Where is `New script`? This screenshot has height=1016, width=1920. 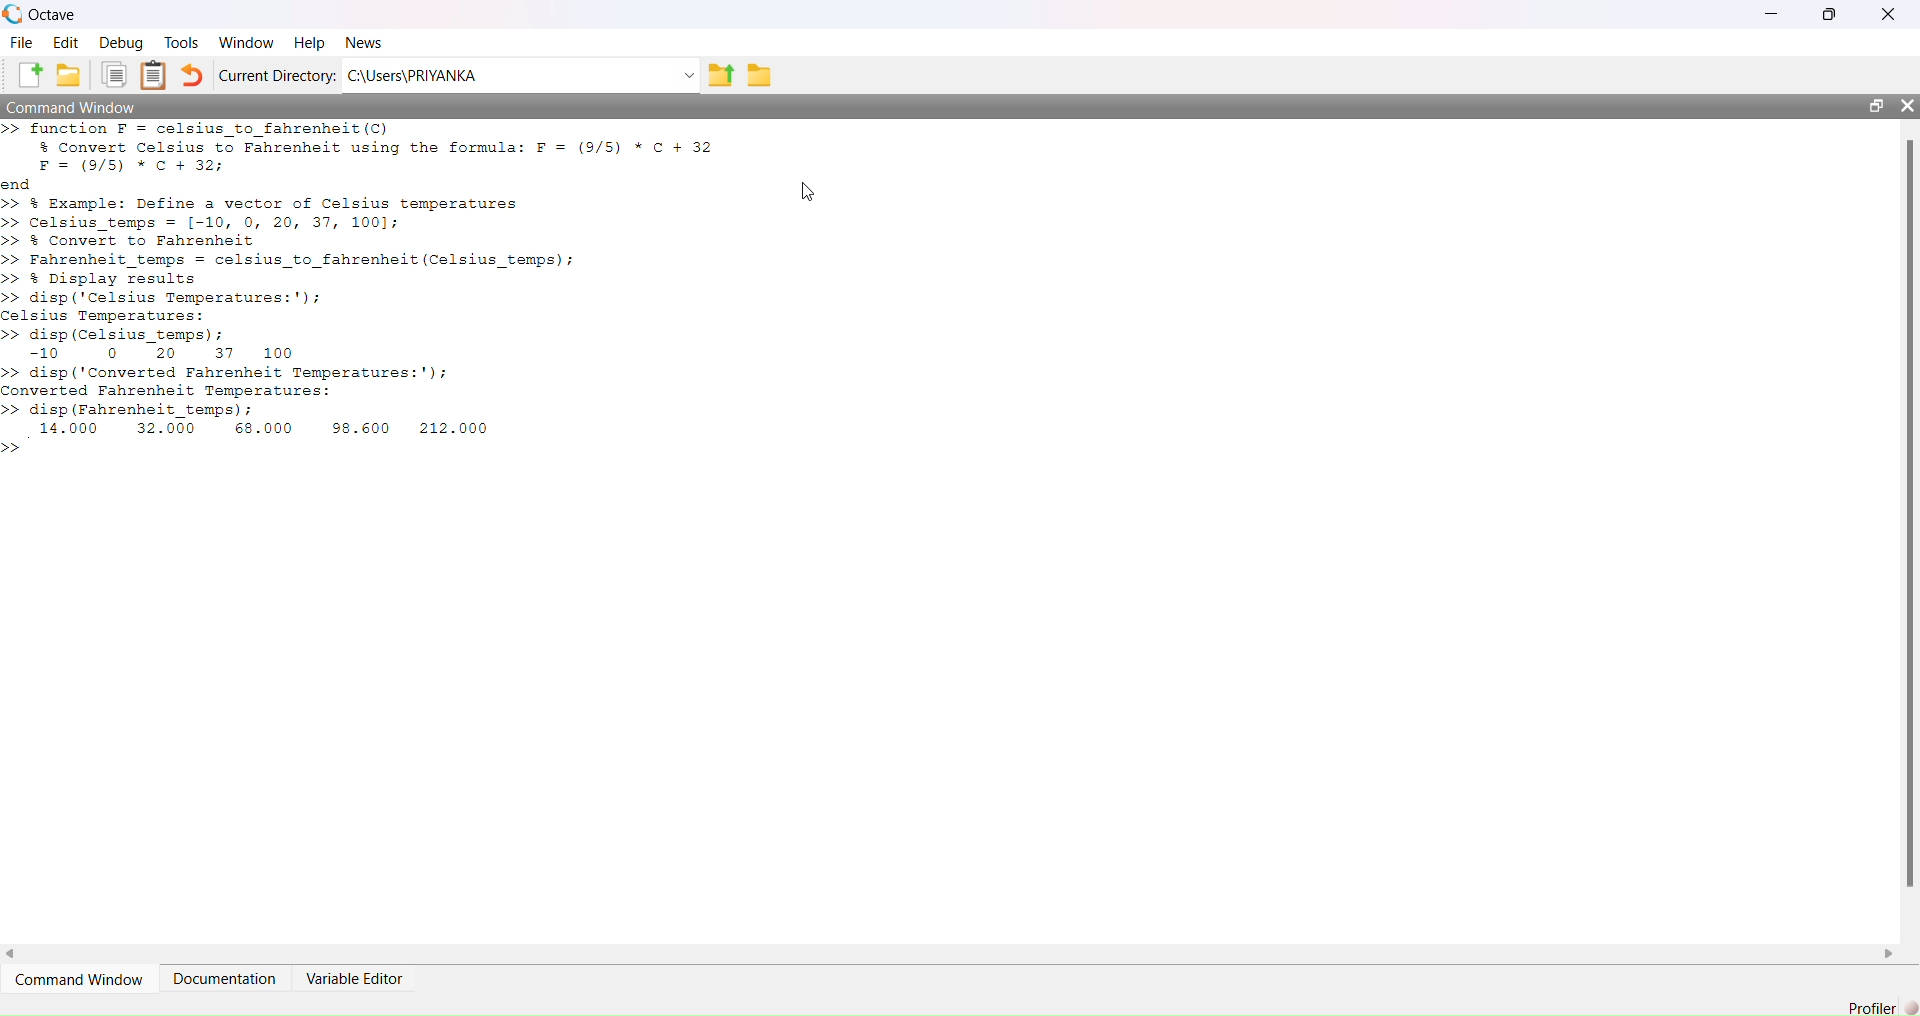 New script is located at coordinates (28, 74).